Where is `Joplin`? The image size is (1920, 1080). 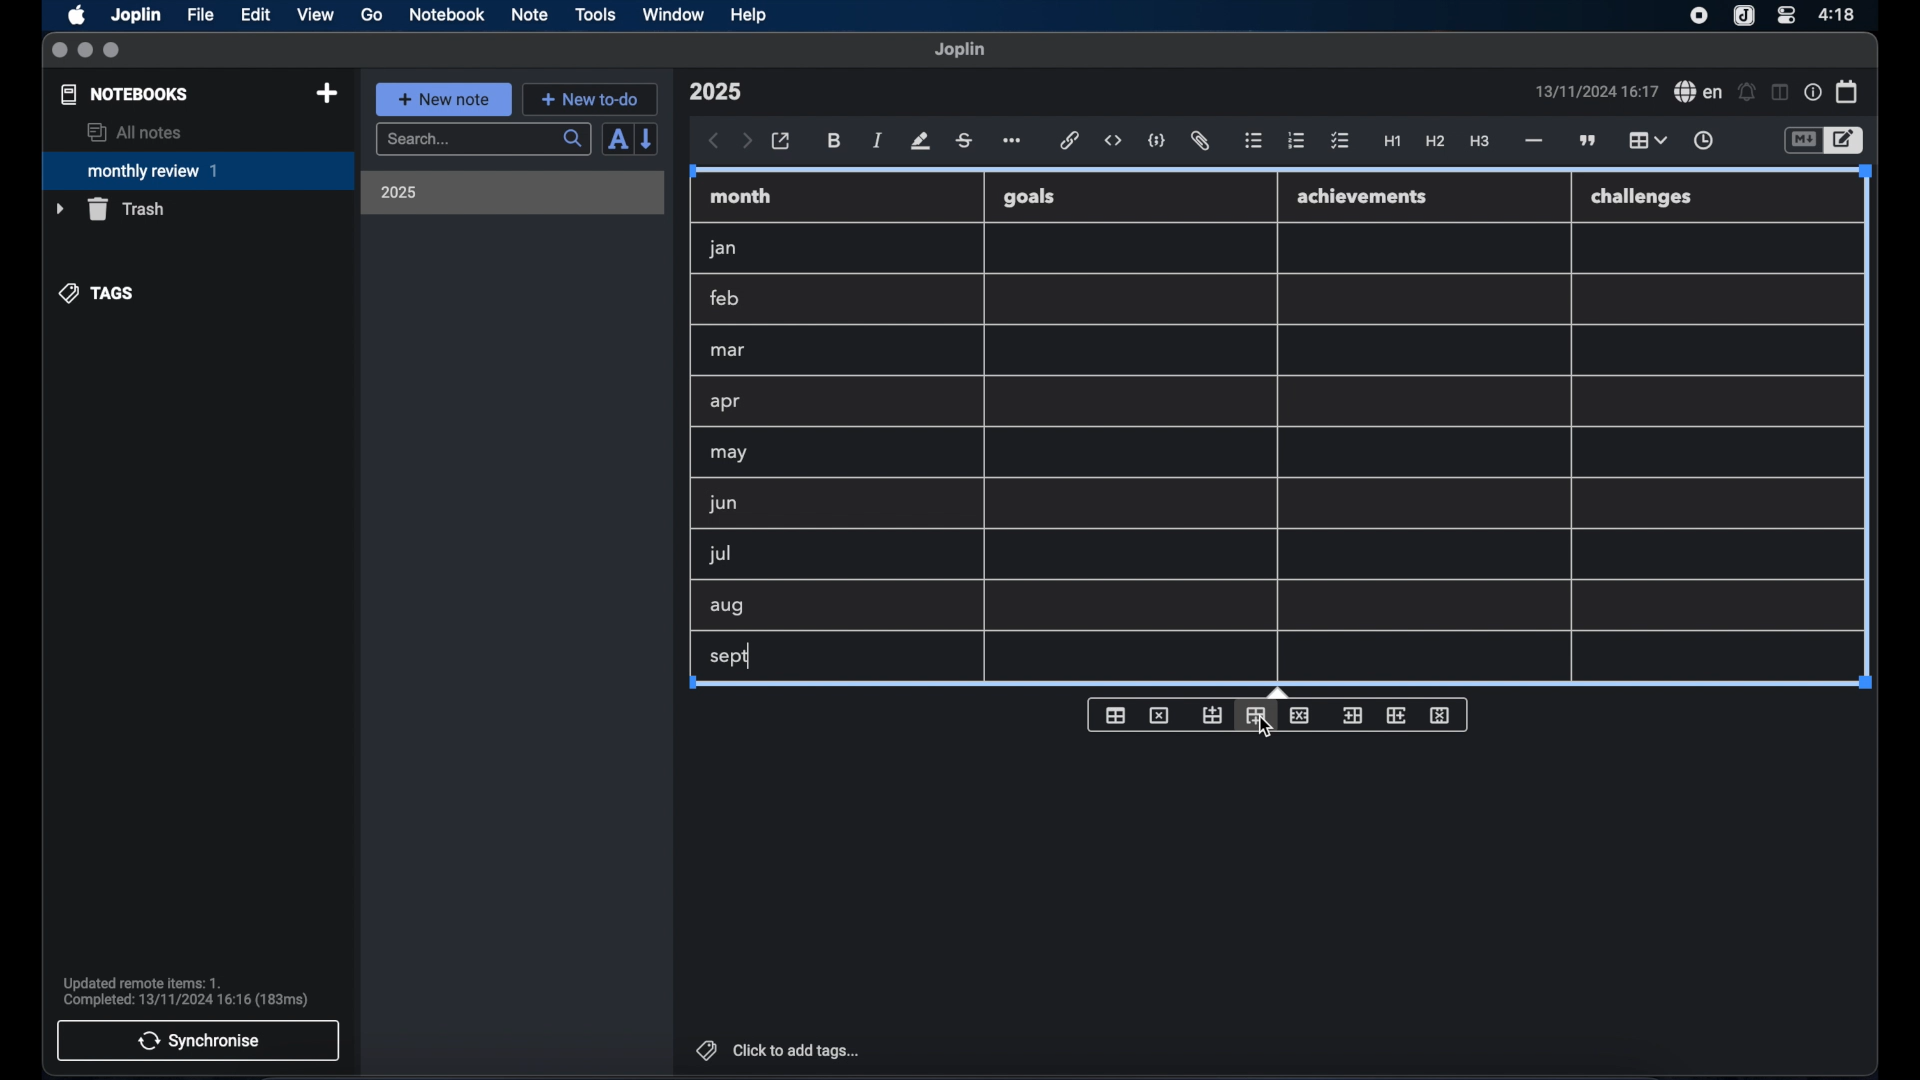
Joplin is located at coordinates (138, 16).